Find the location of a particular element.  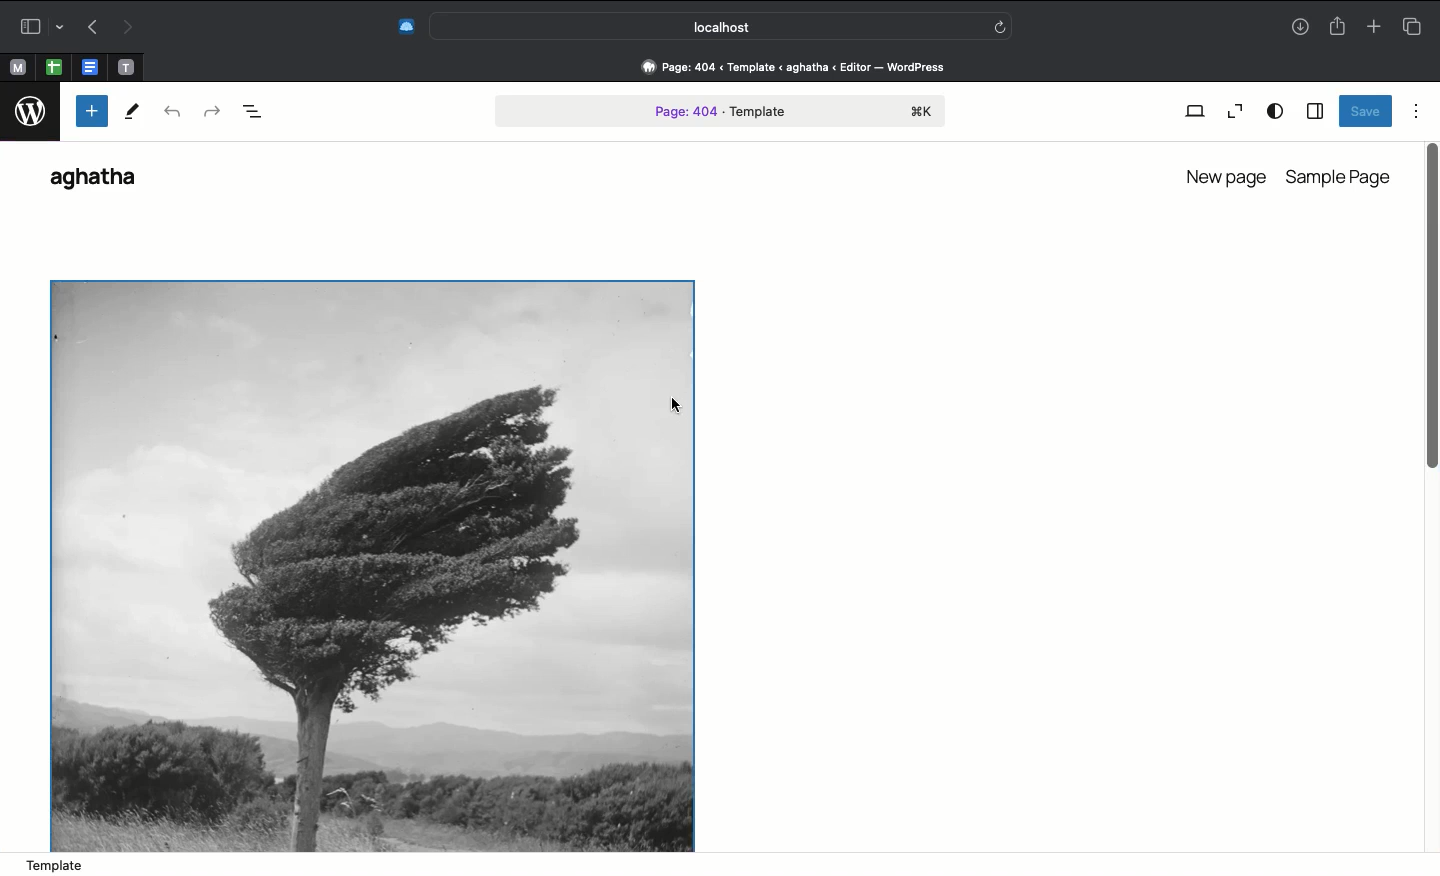

Add new block is located at coordinates (90, 111).